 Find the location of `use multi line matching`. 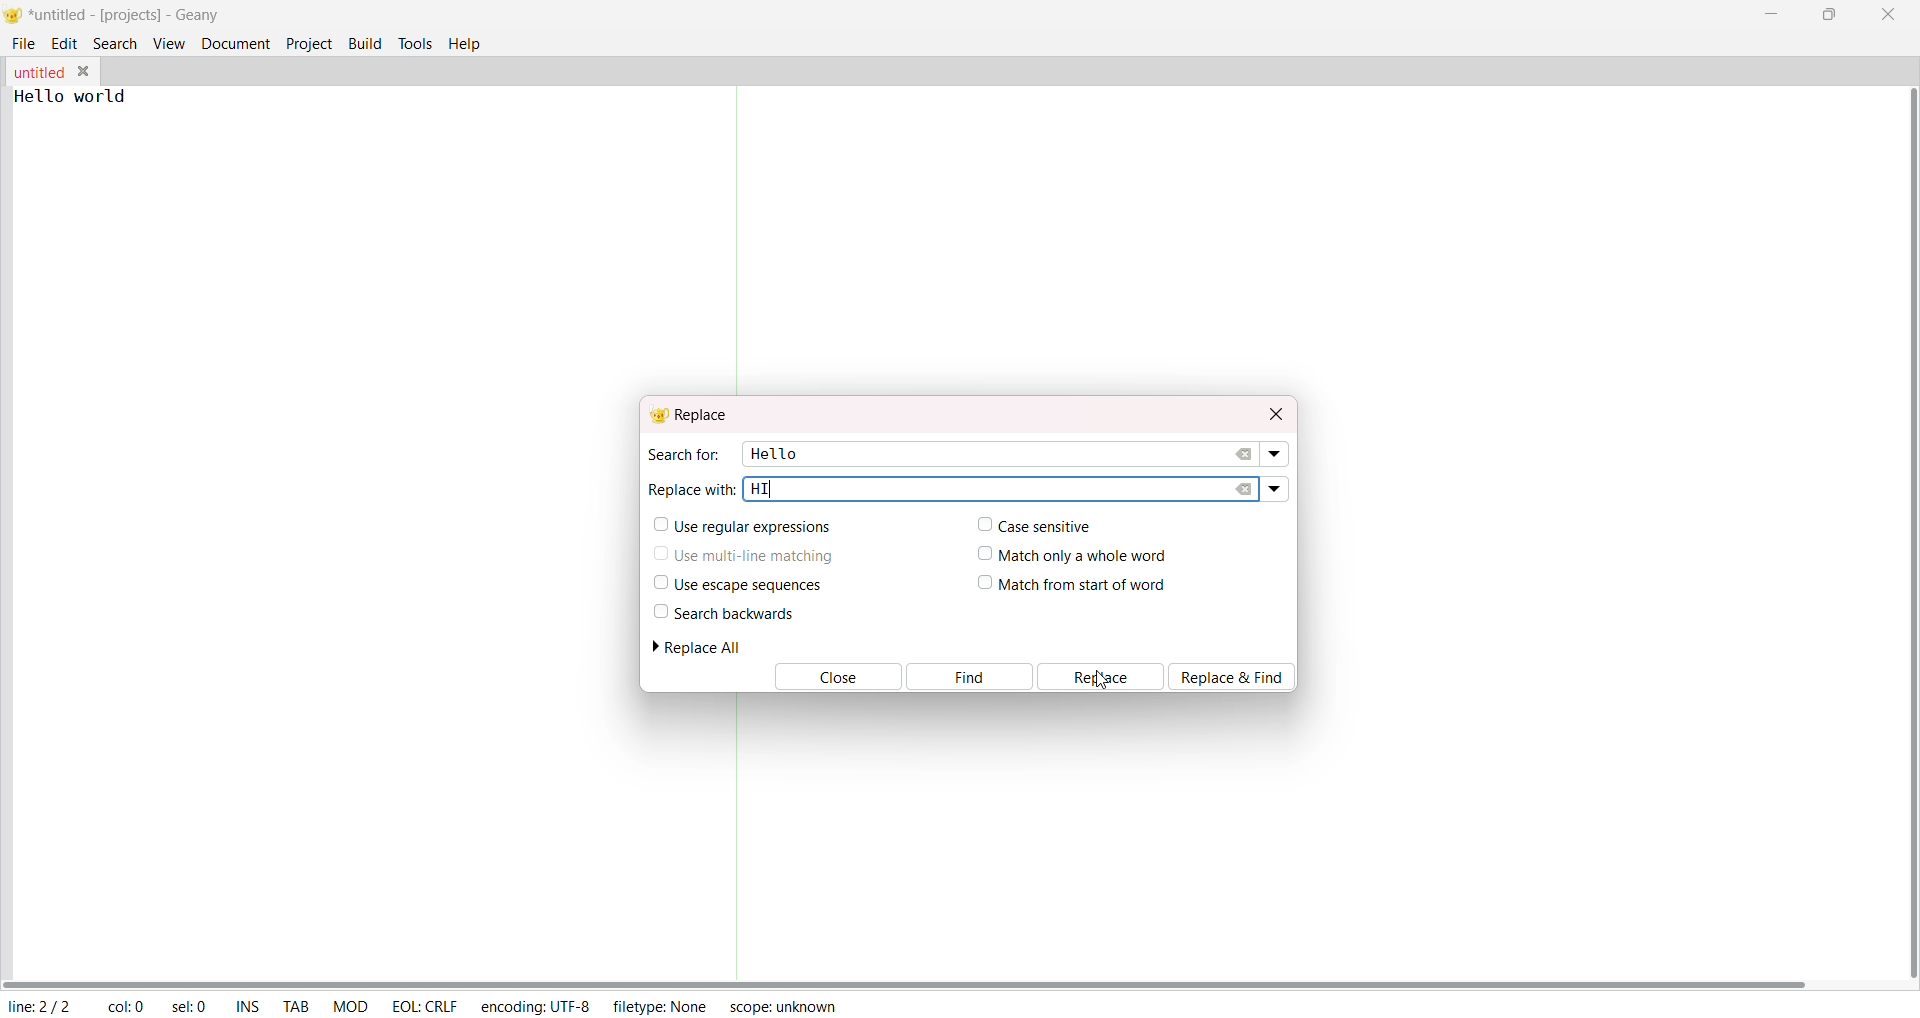

use multi line matching is located at coordinates (745, 552).